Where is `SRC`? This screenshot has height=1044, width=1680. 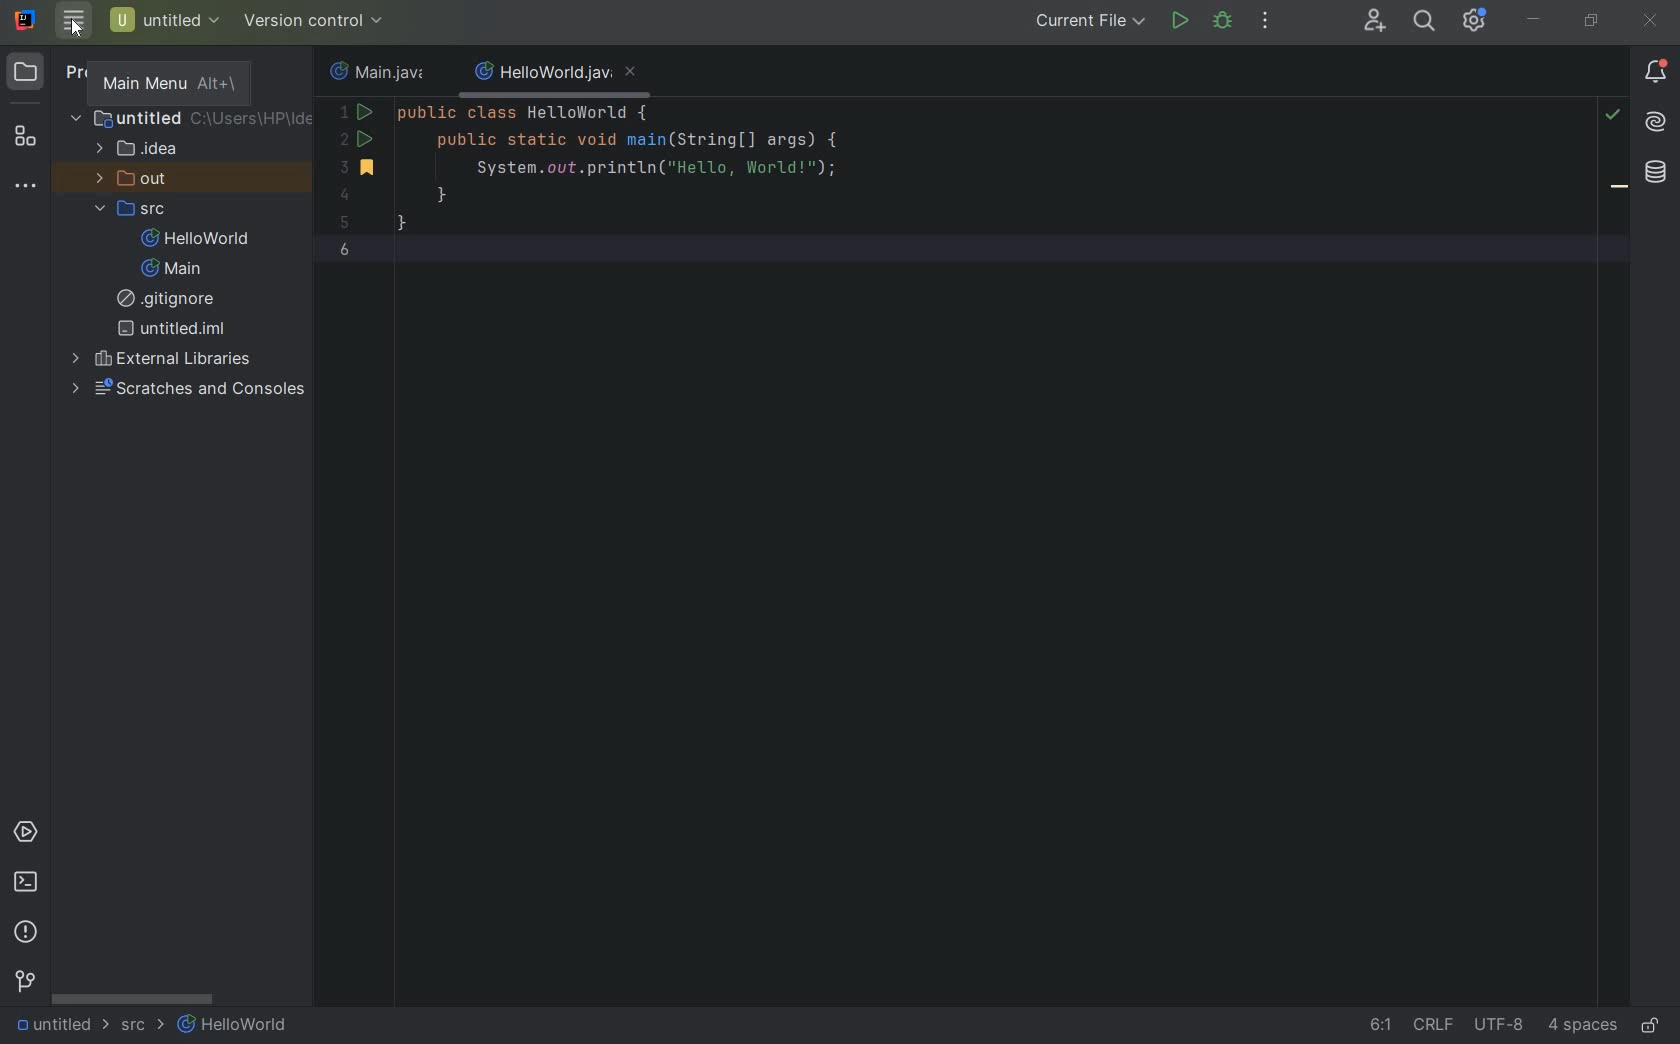
SRC is located at coordinates (141, 1024).